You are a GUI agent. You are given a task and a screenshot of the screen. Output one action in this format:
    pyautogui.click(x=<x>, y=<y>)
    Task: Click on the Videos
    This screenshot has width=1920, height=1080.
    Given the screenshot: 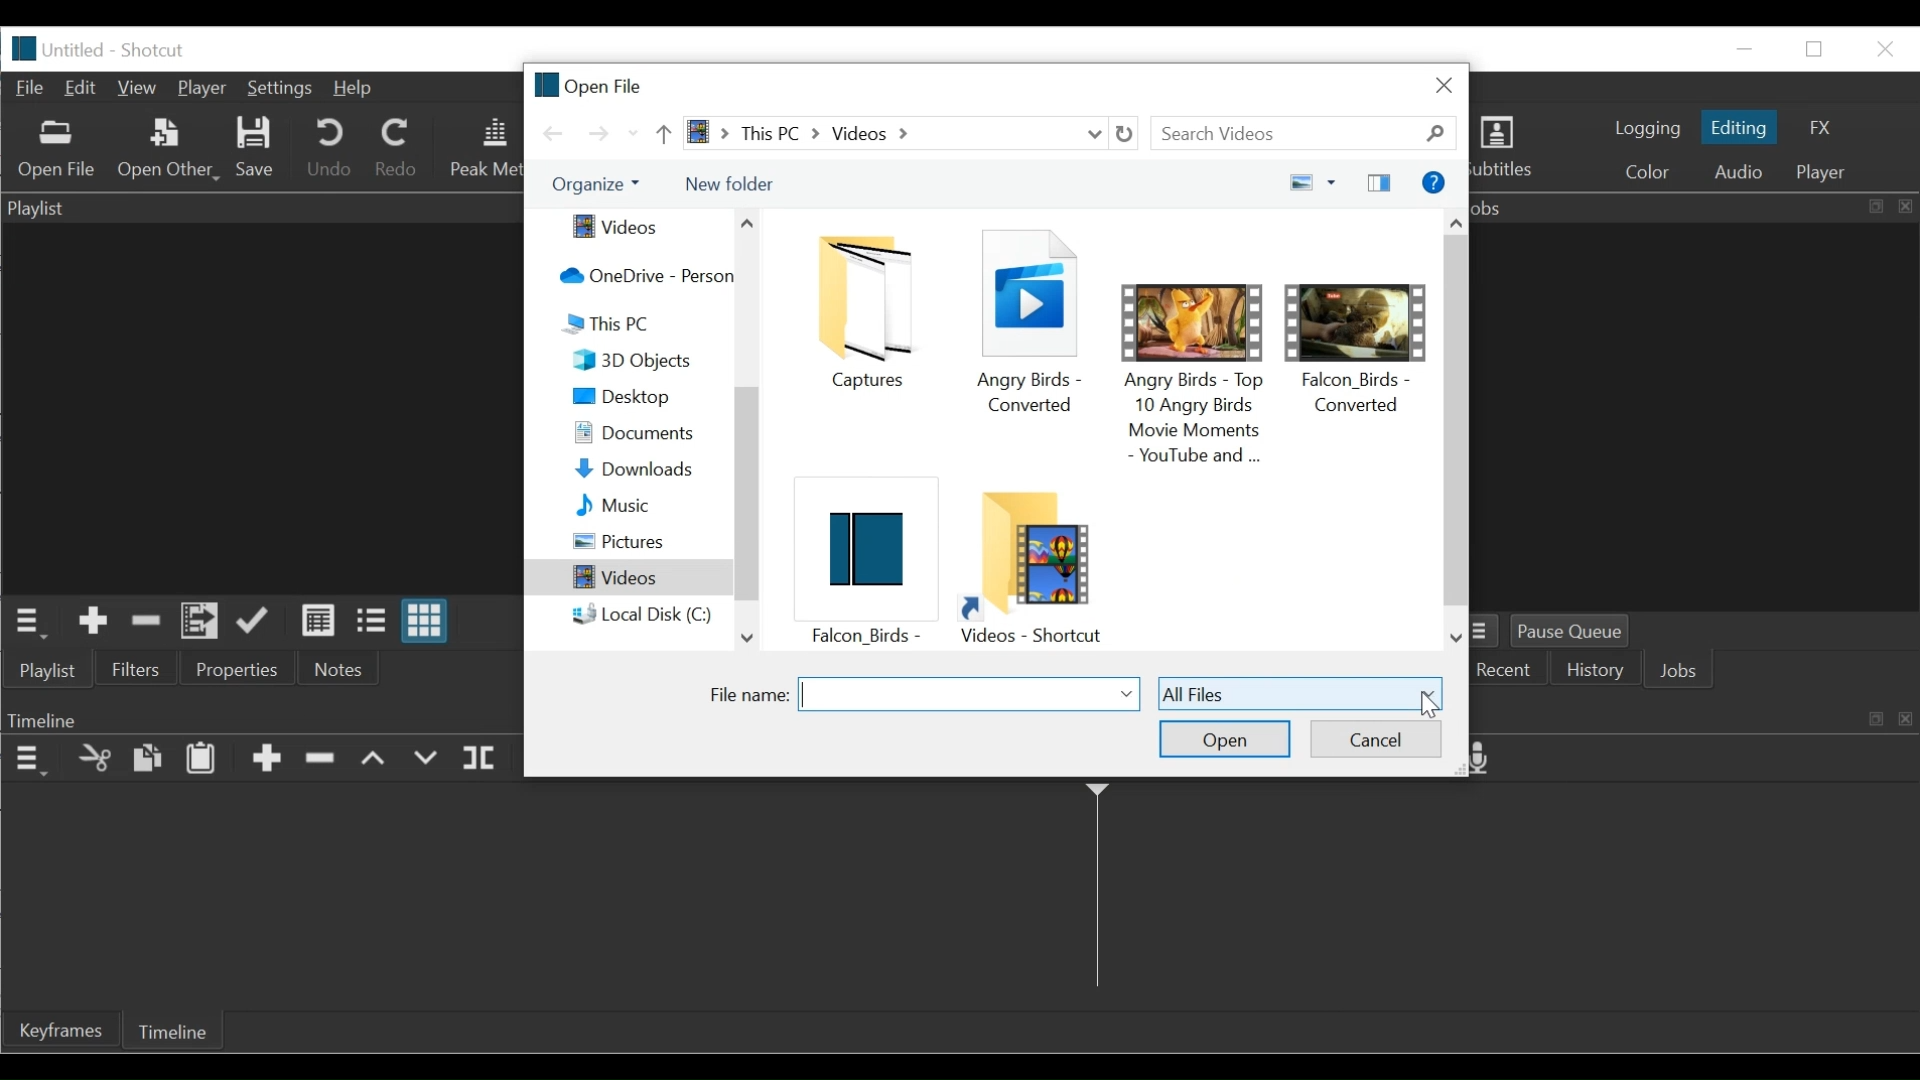 What is the action you would take?
    pyautogui.click(x=632, y=228)
    